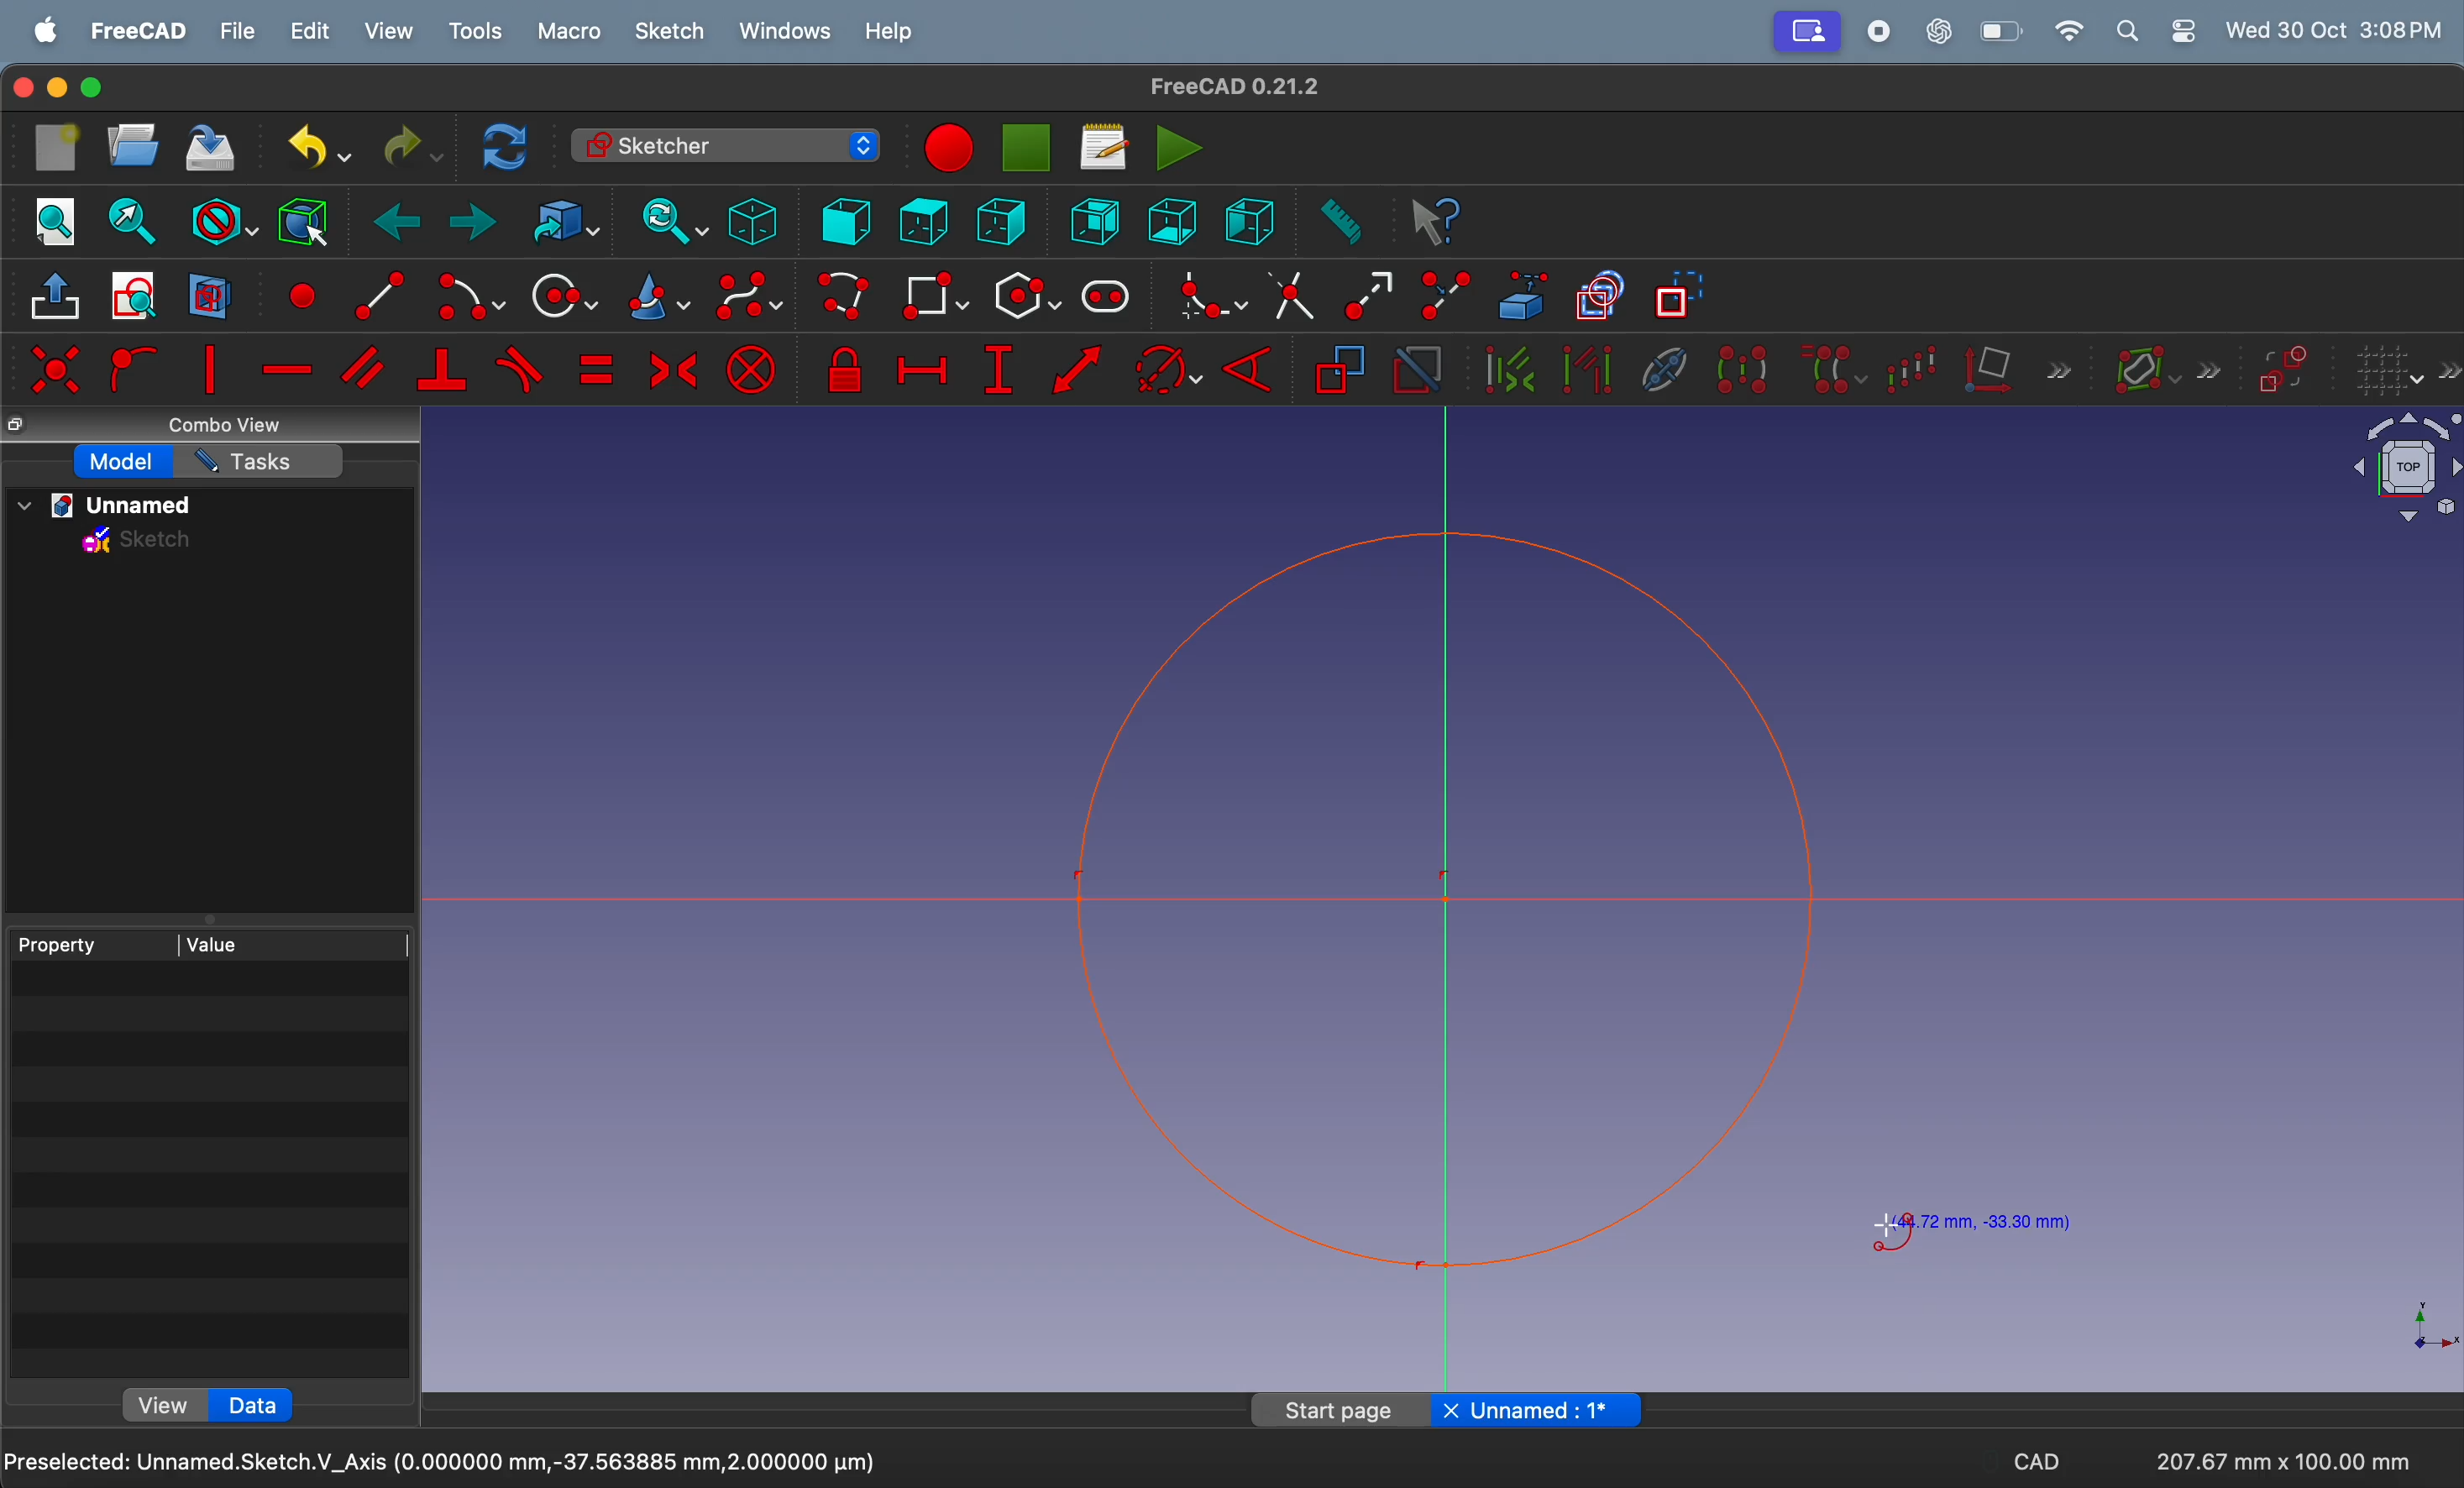 The height and width of the screenshot is (1488, 2464). What do you see at coordinates (946, 148) in the screenshot?
I see `stop marco` at bounding box center [946, 148].